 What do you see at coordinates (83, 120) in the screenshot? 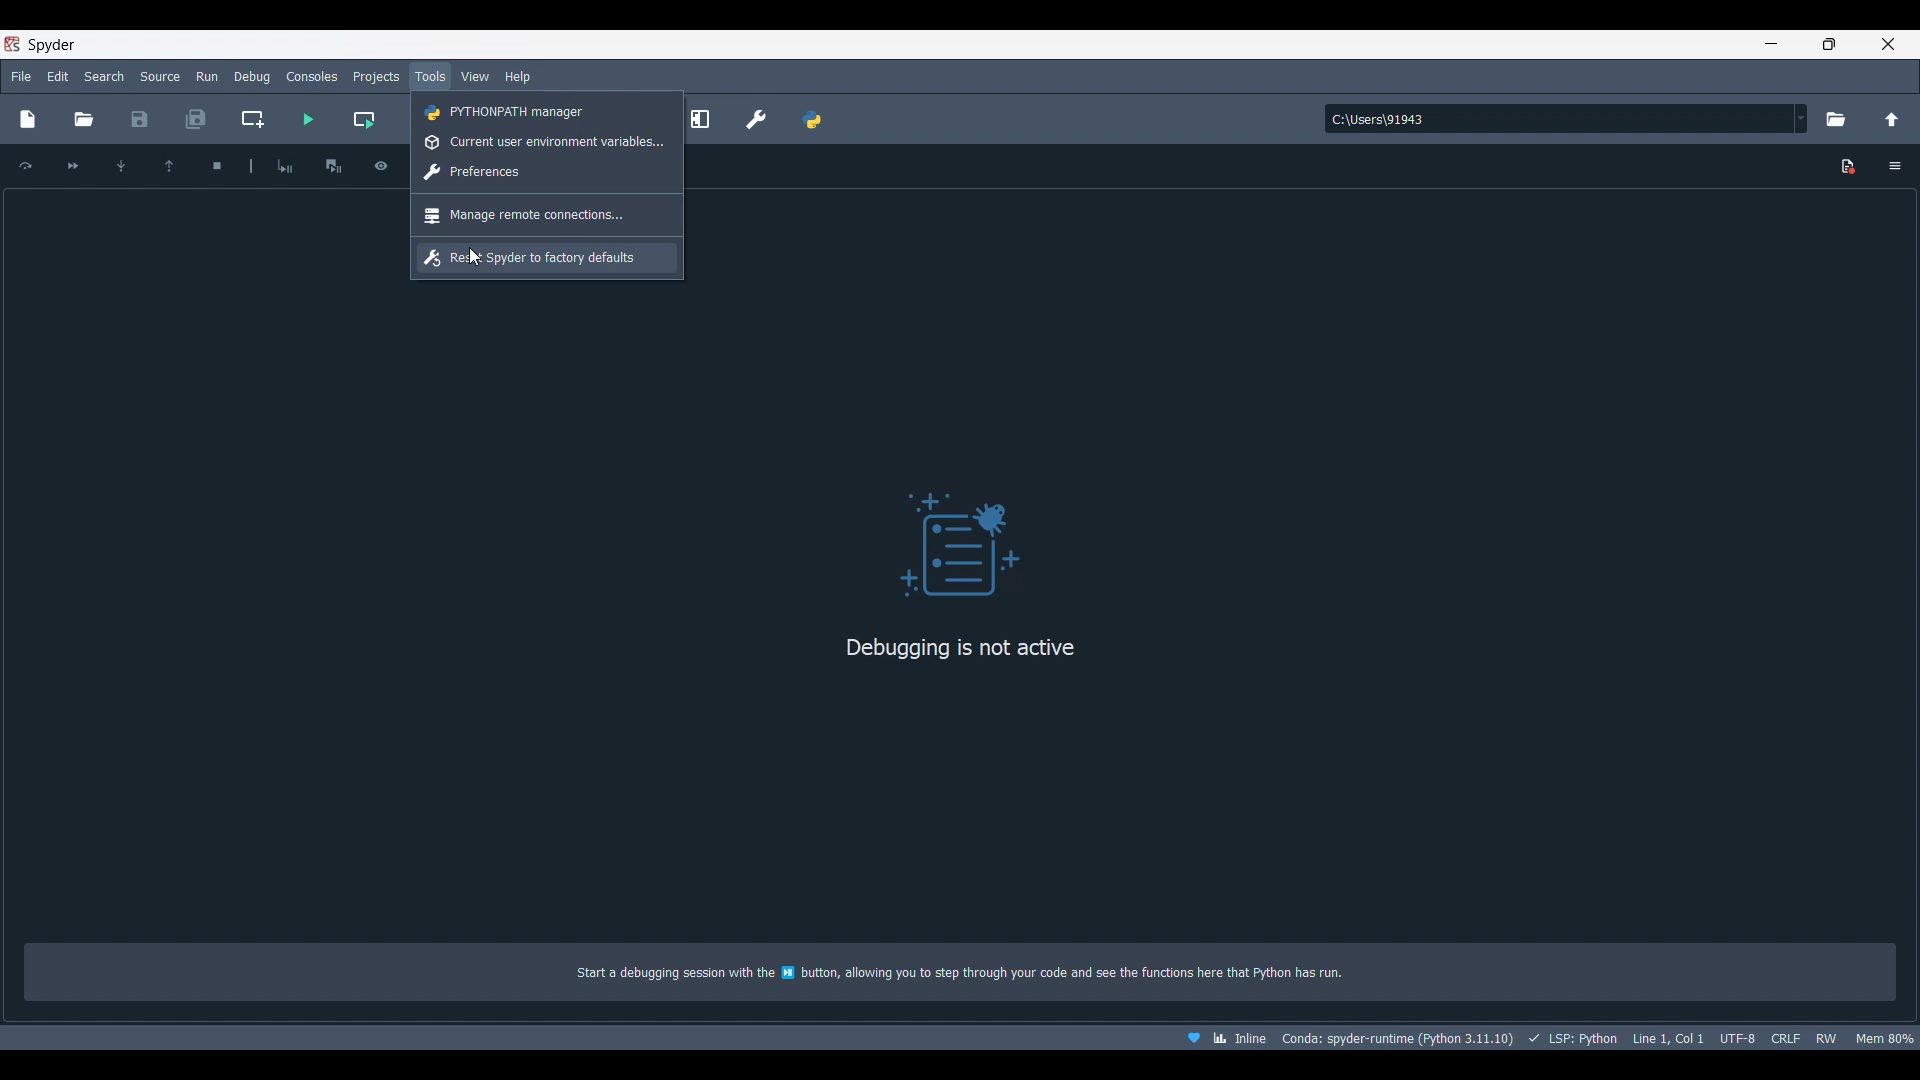
I see `Open` at bounding box center [83, 120].